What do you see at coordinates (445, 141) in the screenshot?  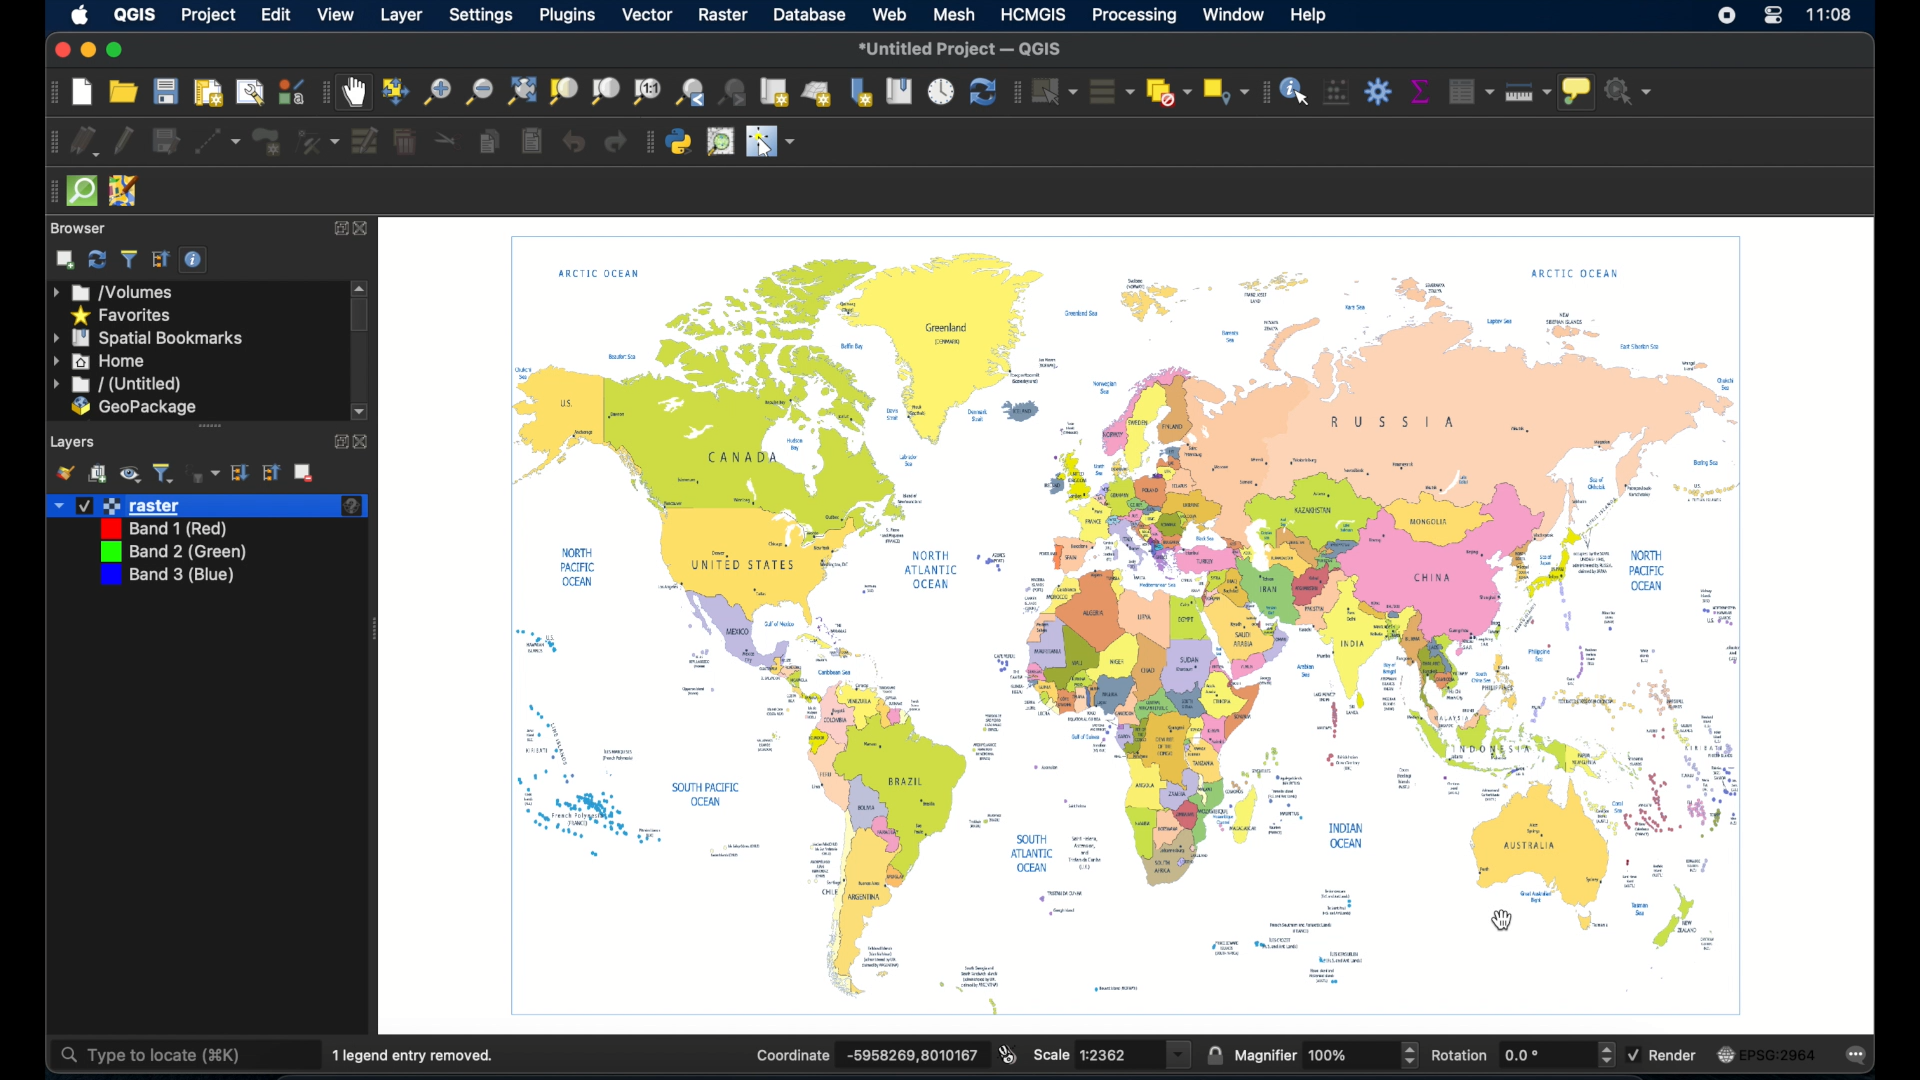 I see `cut features` at bounding box center [445, 141].